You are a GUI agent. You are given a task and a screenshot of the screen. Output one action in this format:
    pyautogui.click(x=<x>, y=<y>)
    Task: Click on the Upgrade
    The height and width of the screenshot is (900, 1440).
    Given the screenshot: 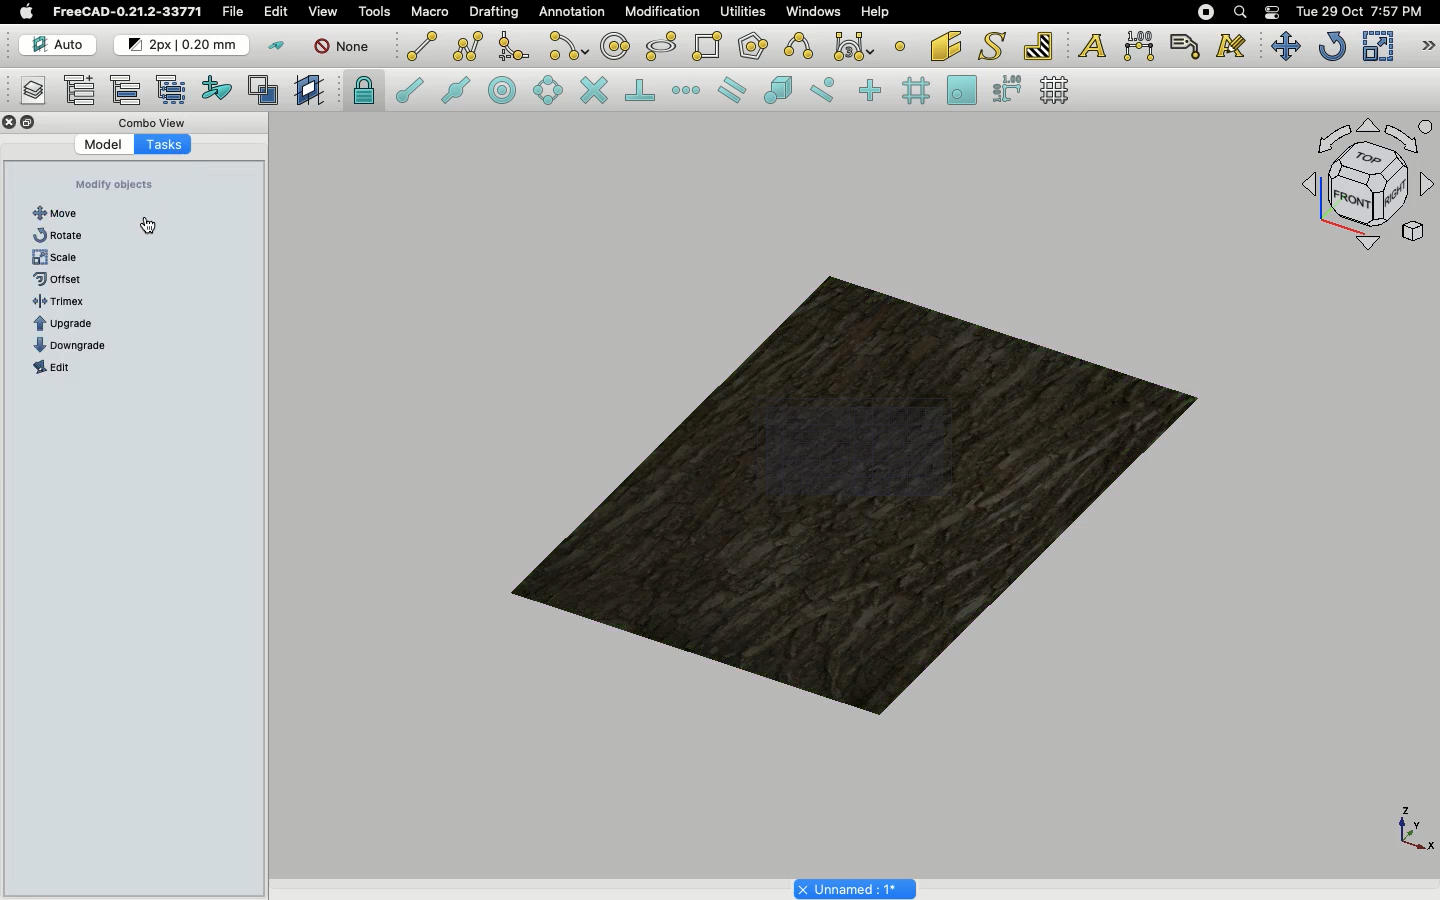 What is the action you would take?
    pyautogui.click(x=69, y=325)
    